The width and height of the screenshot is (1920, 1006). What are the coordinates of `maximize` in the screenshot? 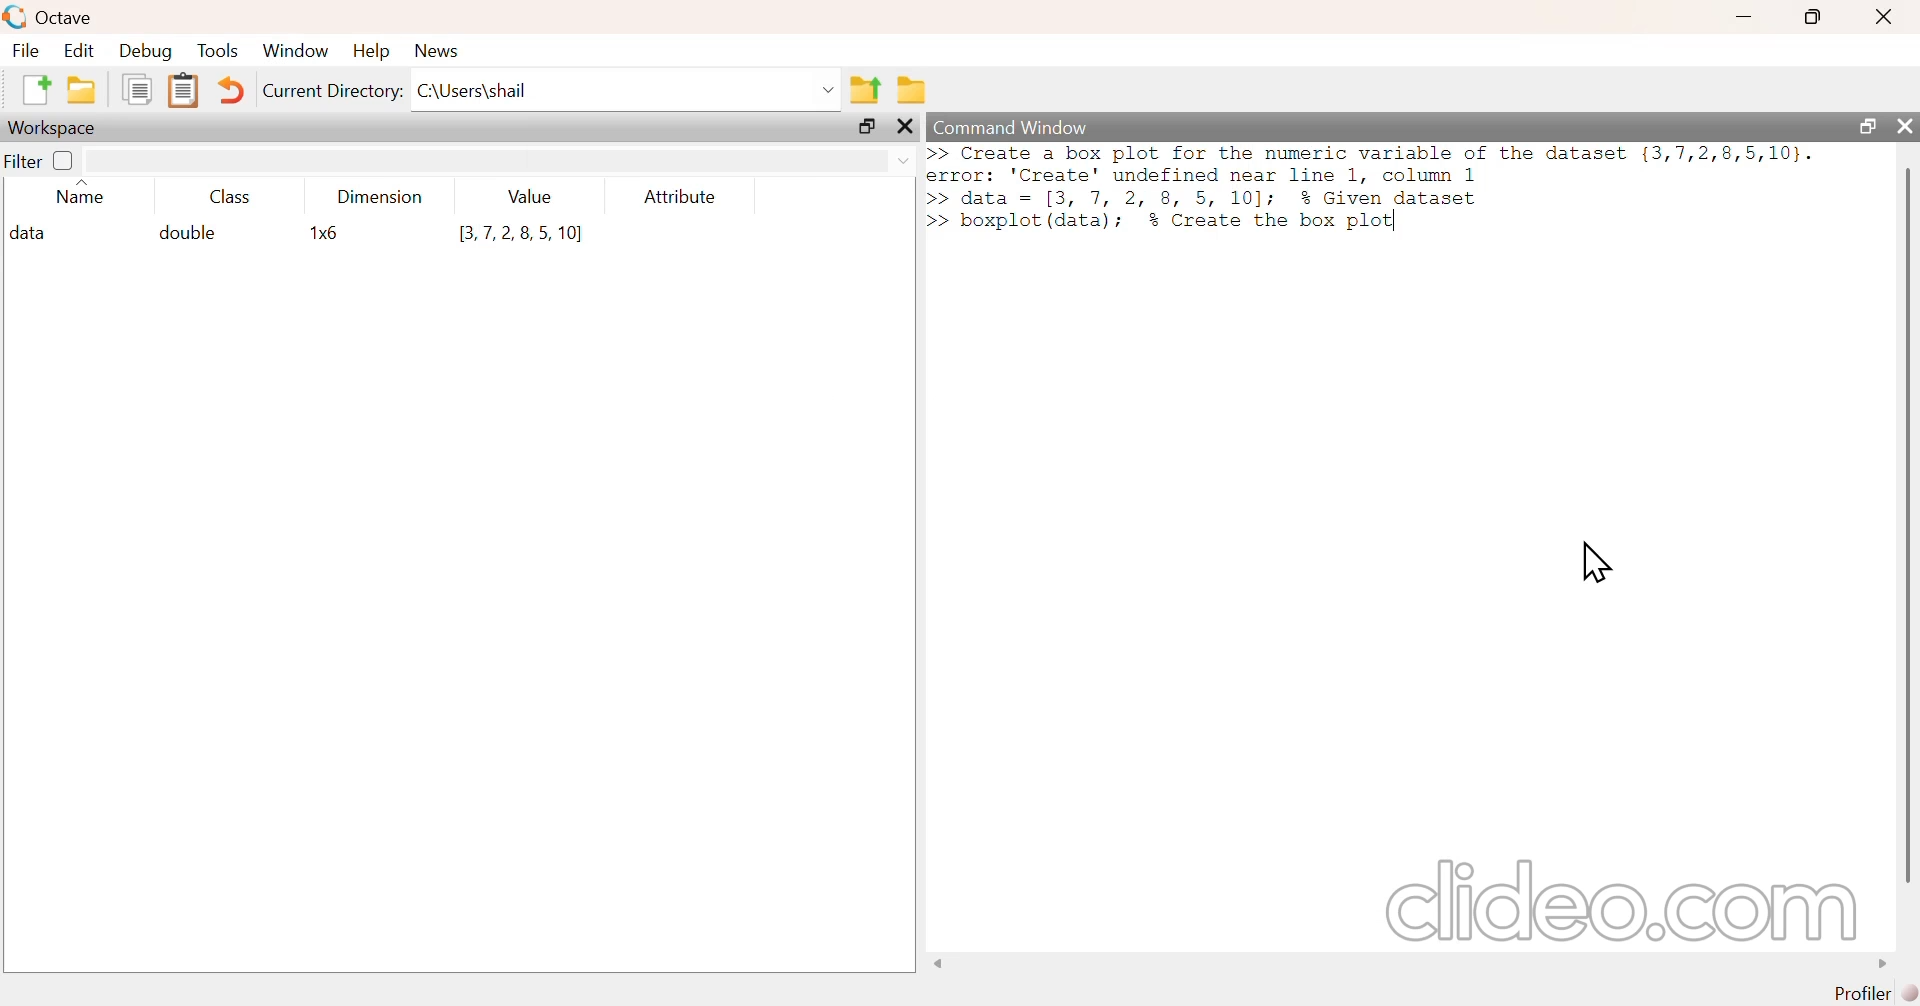 It's located at (1814, 17).